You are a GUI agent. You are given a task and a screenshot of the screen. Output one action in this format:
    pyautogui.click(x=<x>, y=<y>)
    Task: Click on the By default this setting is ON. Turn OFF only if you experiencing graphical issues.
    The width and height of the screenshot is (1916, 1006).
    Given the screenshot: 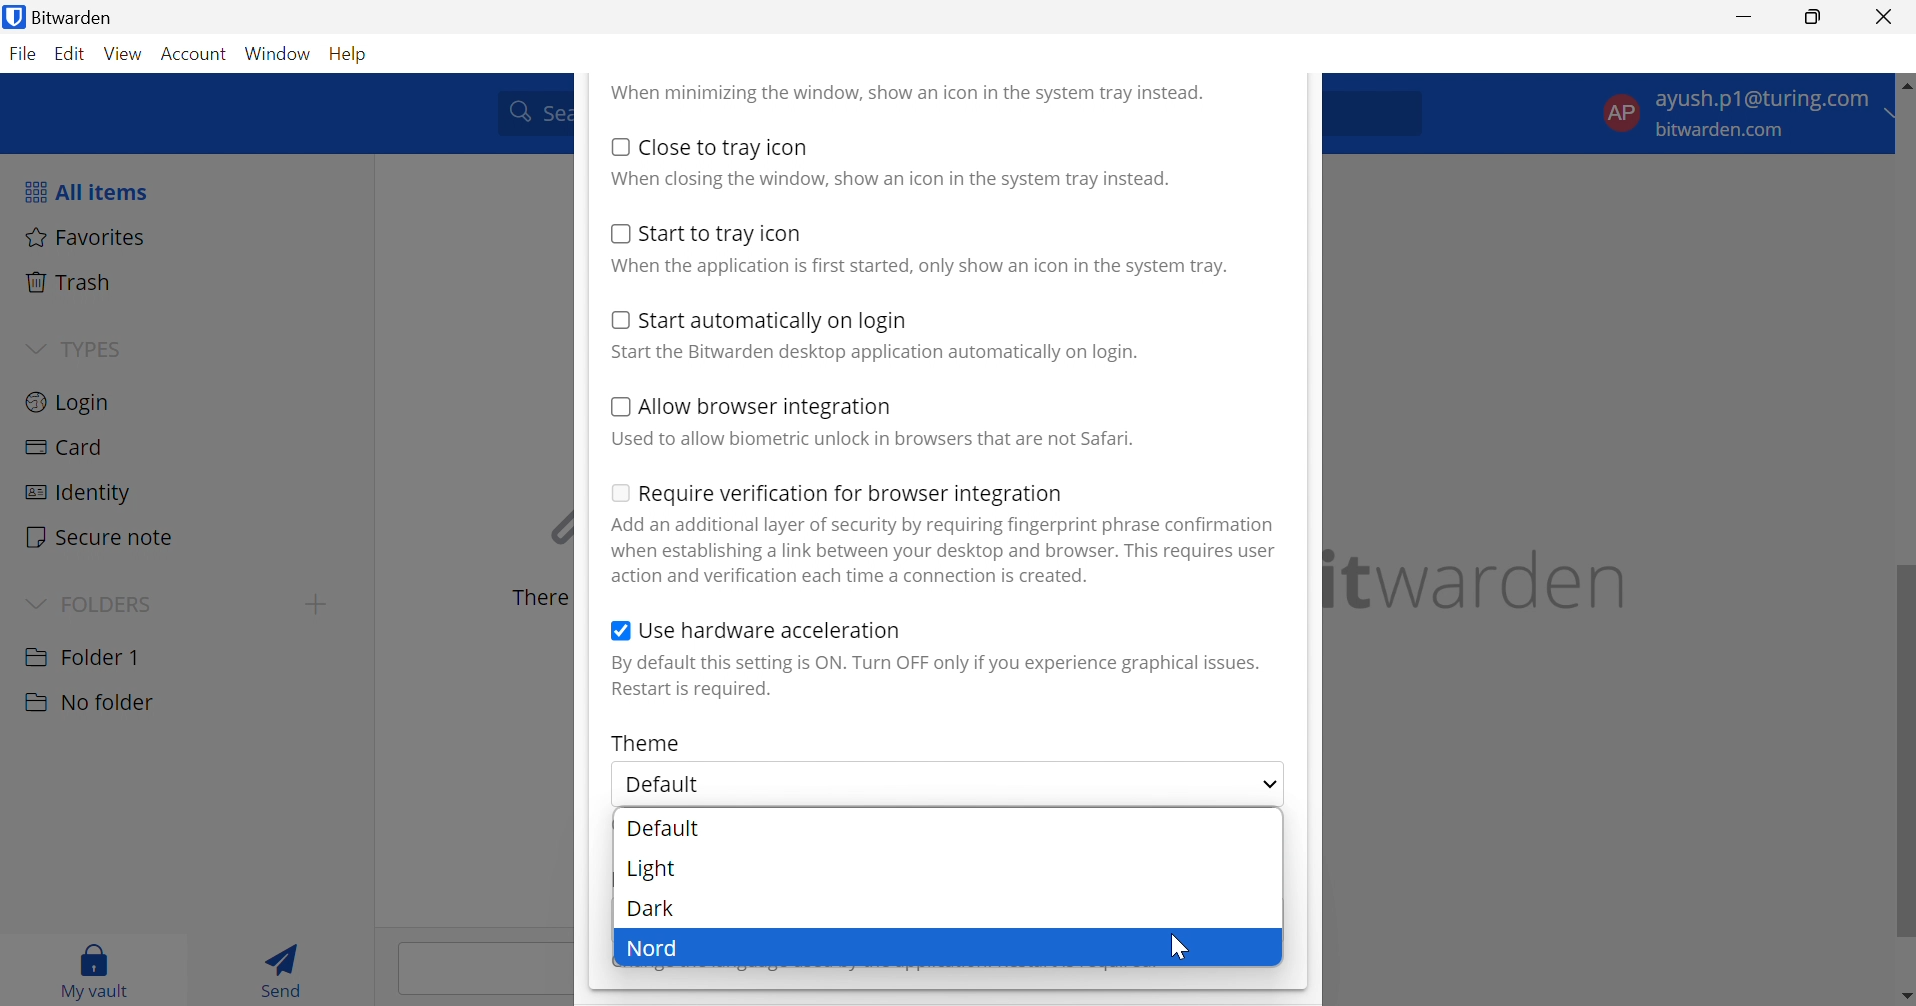 What is the action you would take?
    pyautogui.click(x=935, y=663)
    